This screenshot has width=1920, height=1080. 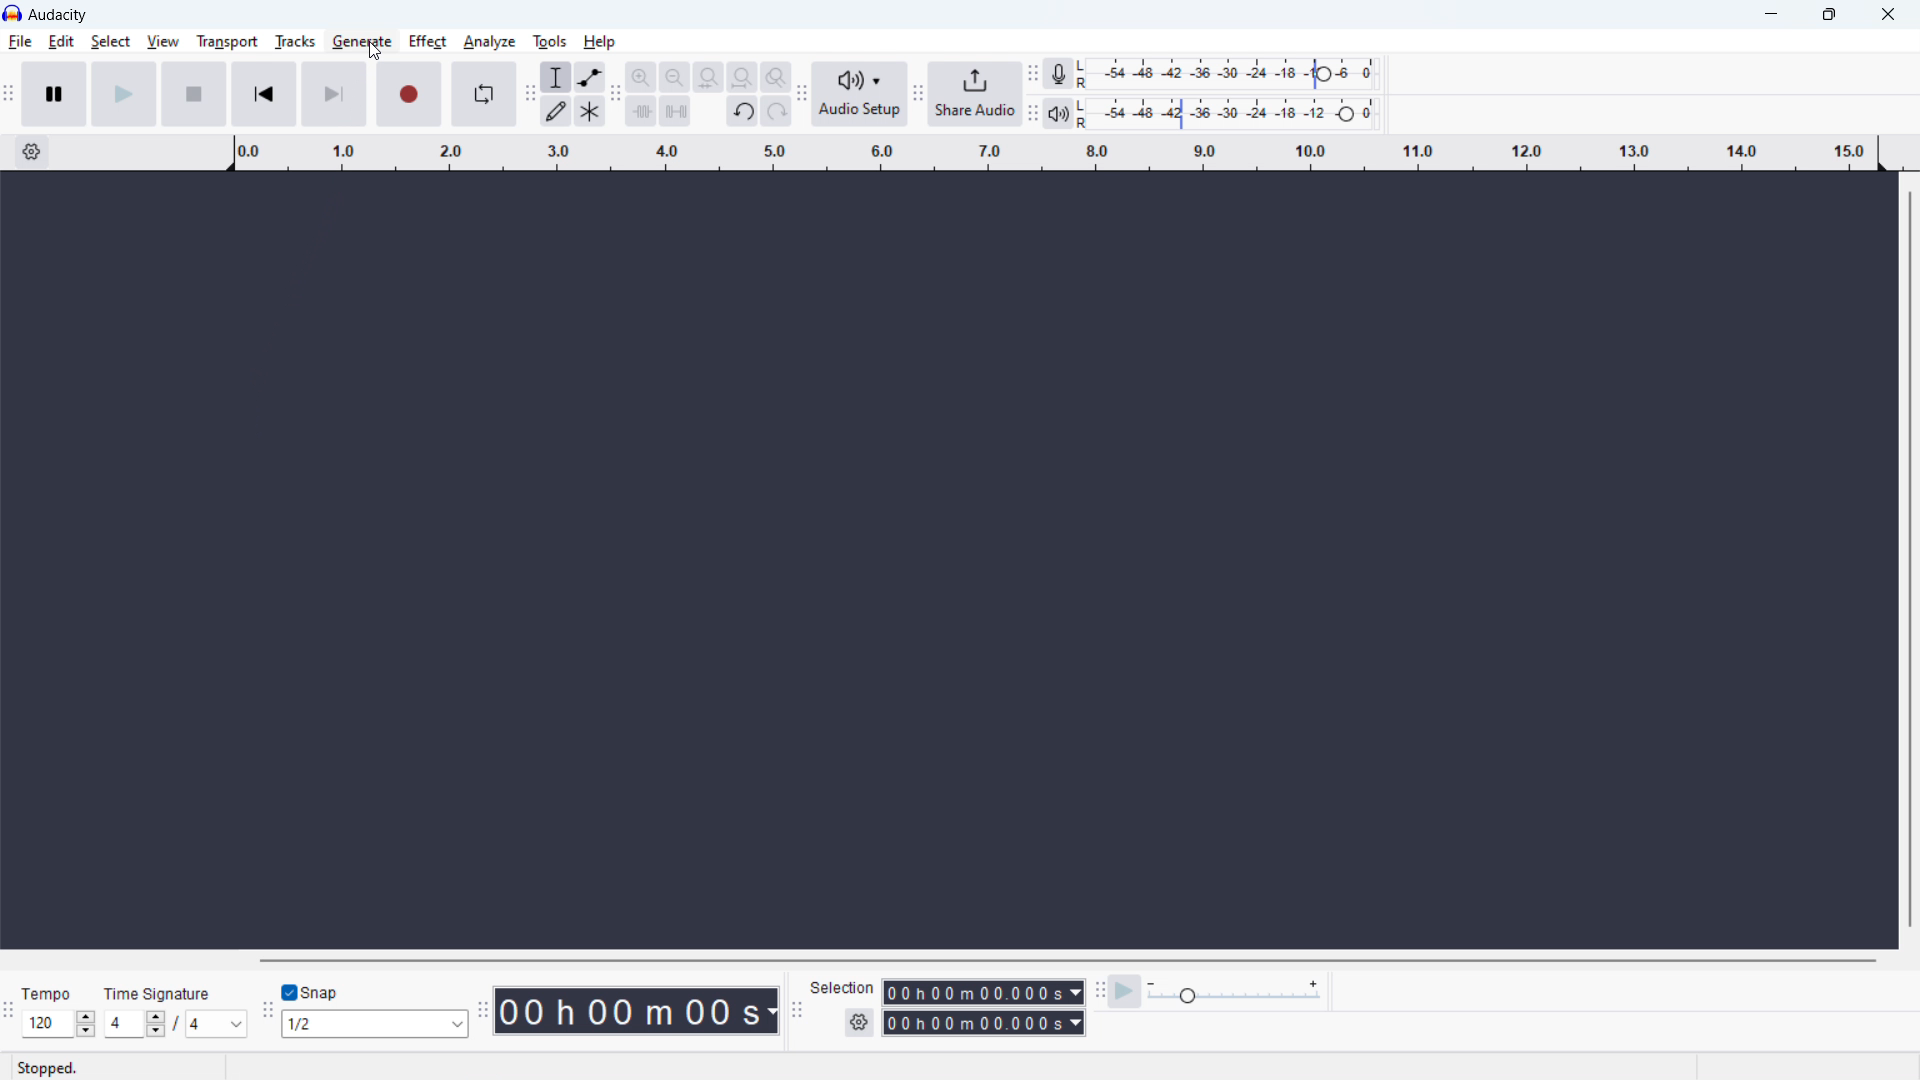 I want to click on tracks, so click(x=296, y=41).